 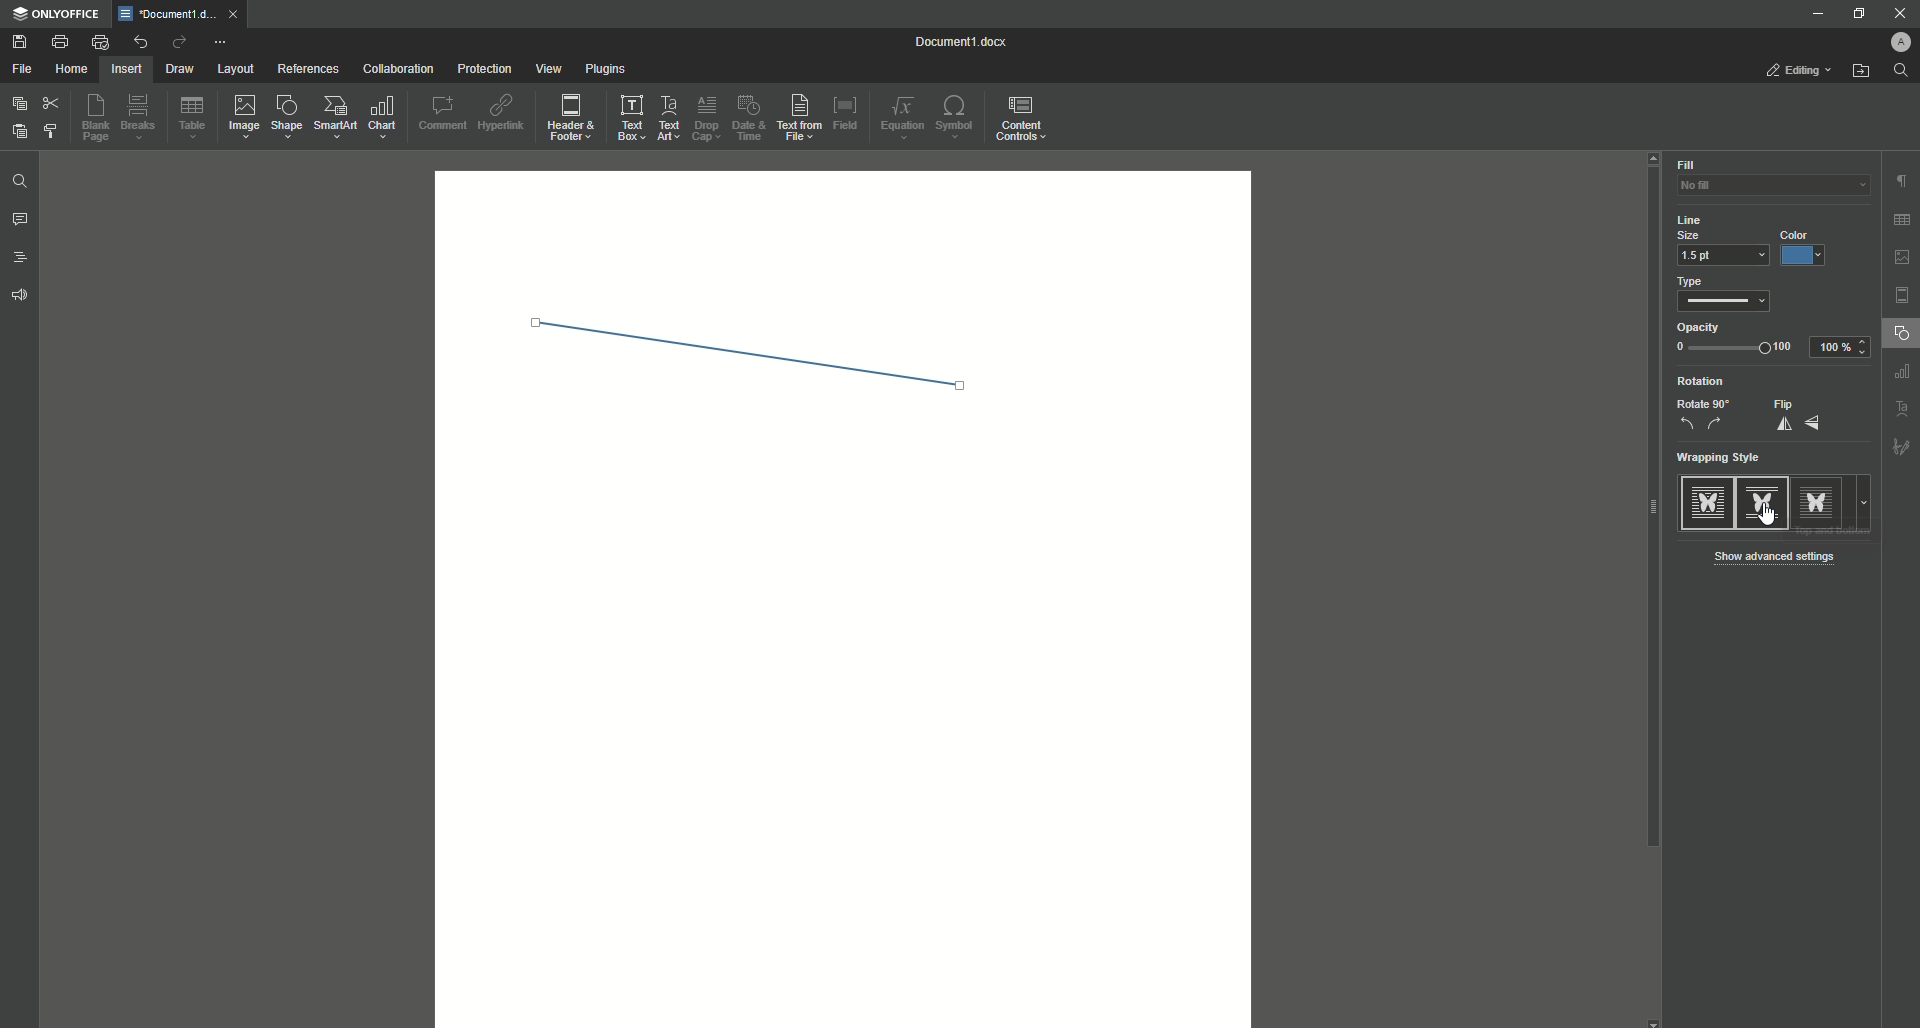 What do you see at coordinates (234, 70) in the screenshot?
I see `Layout` at bounding box center [234, 70].